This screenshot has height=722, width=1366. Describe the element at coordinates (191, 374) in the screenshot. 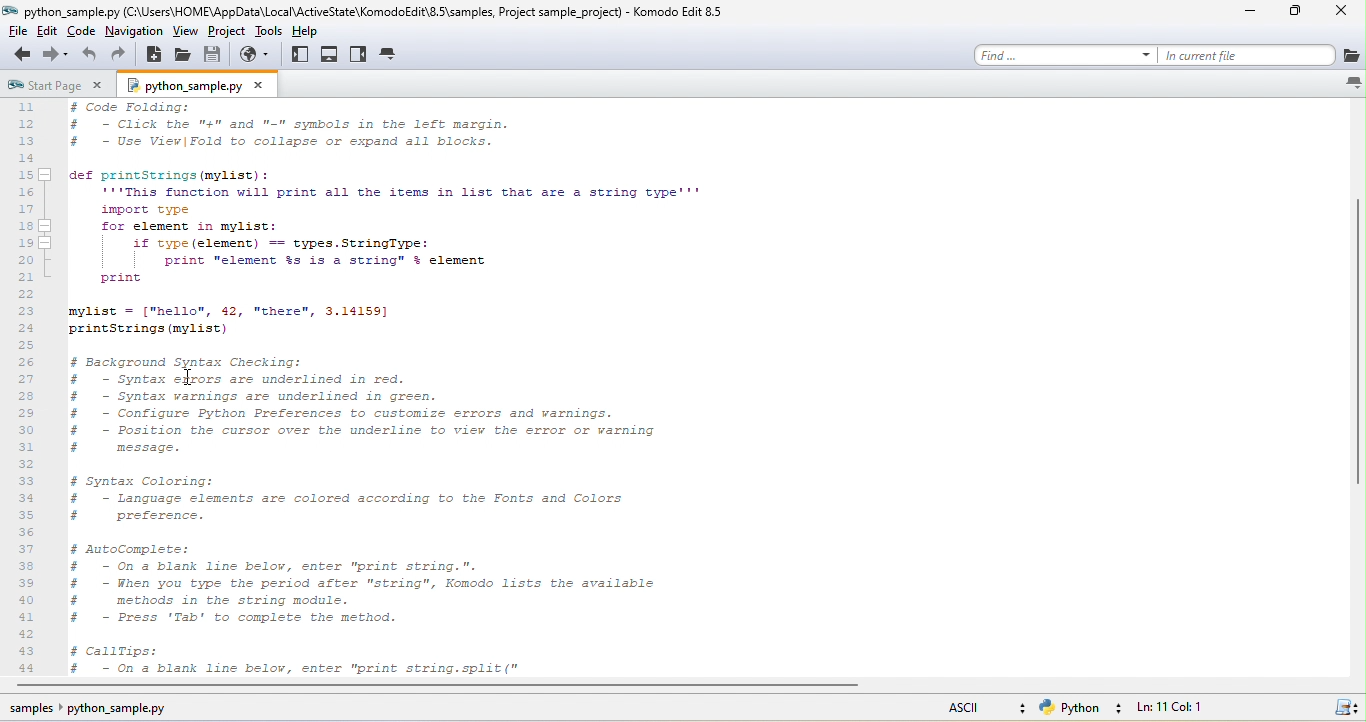

I see `Cursor` at that location.